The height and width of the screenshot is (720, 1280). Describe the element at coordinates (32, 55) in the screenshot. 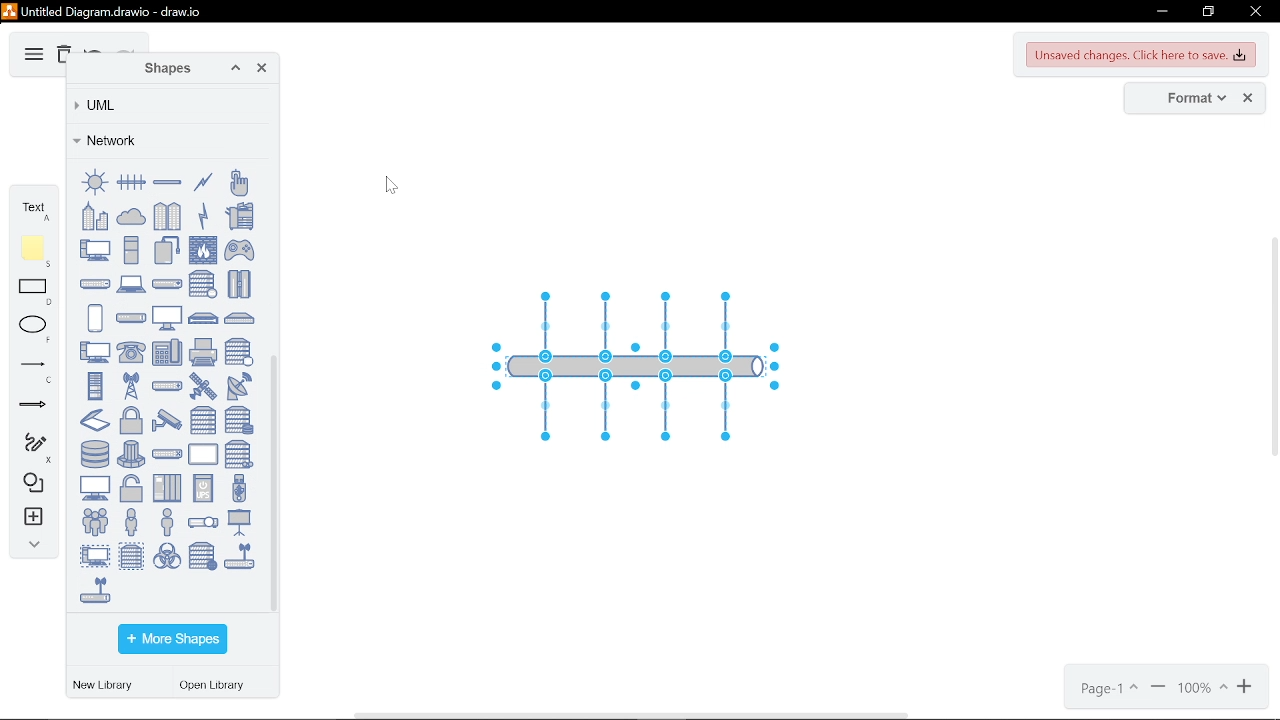

I see `diagram` at that location.